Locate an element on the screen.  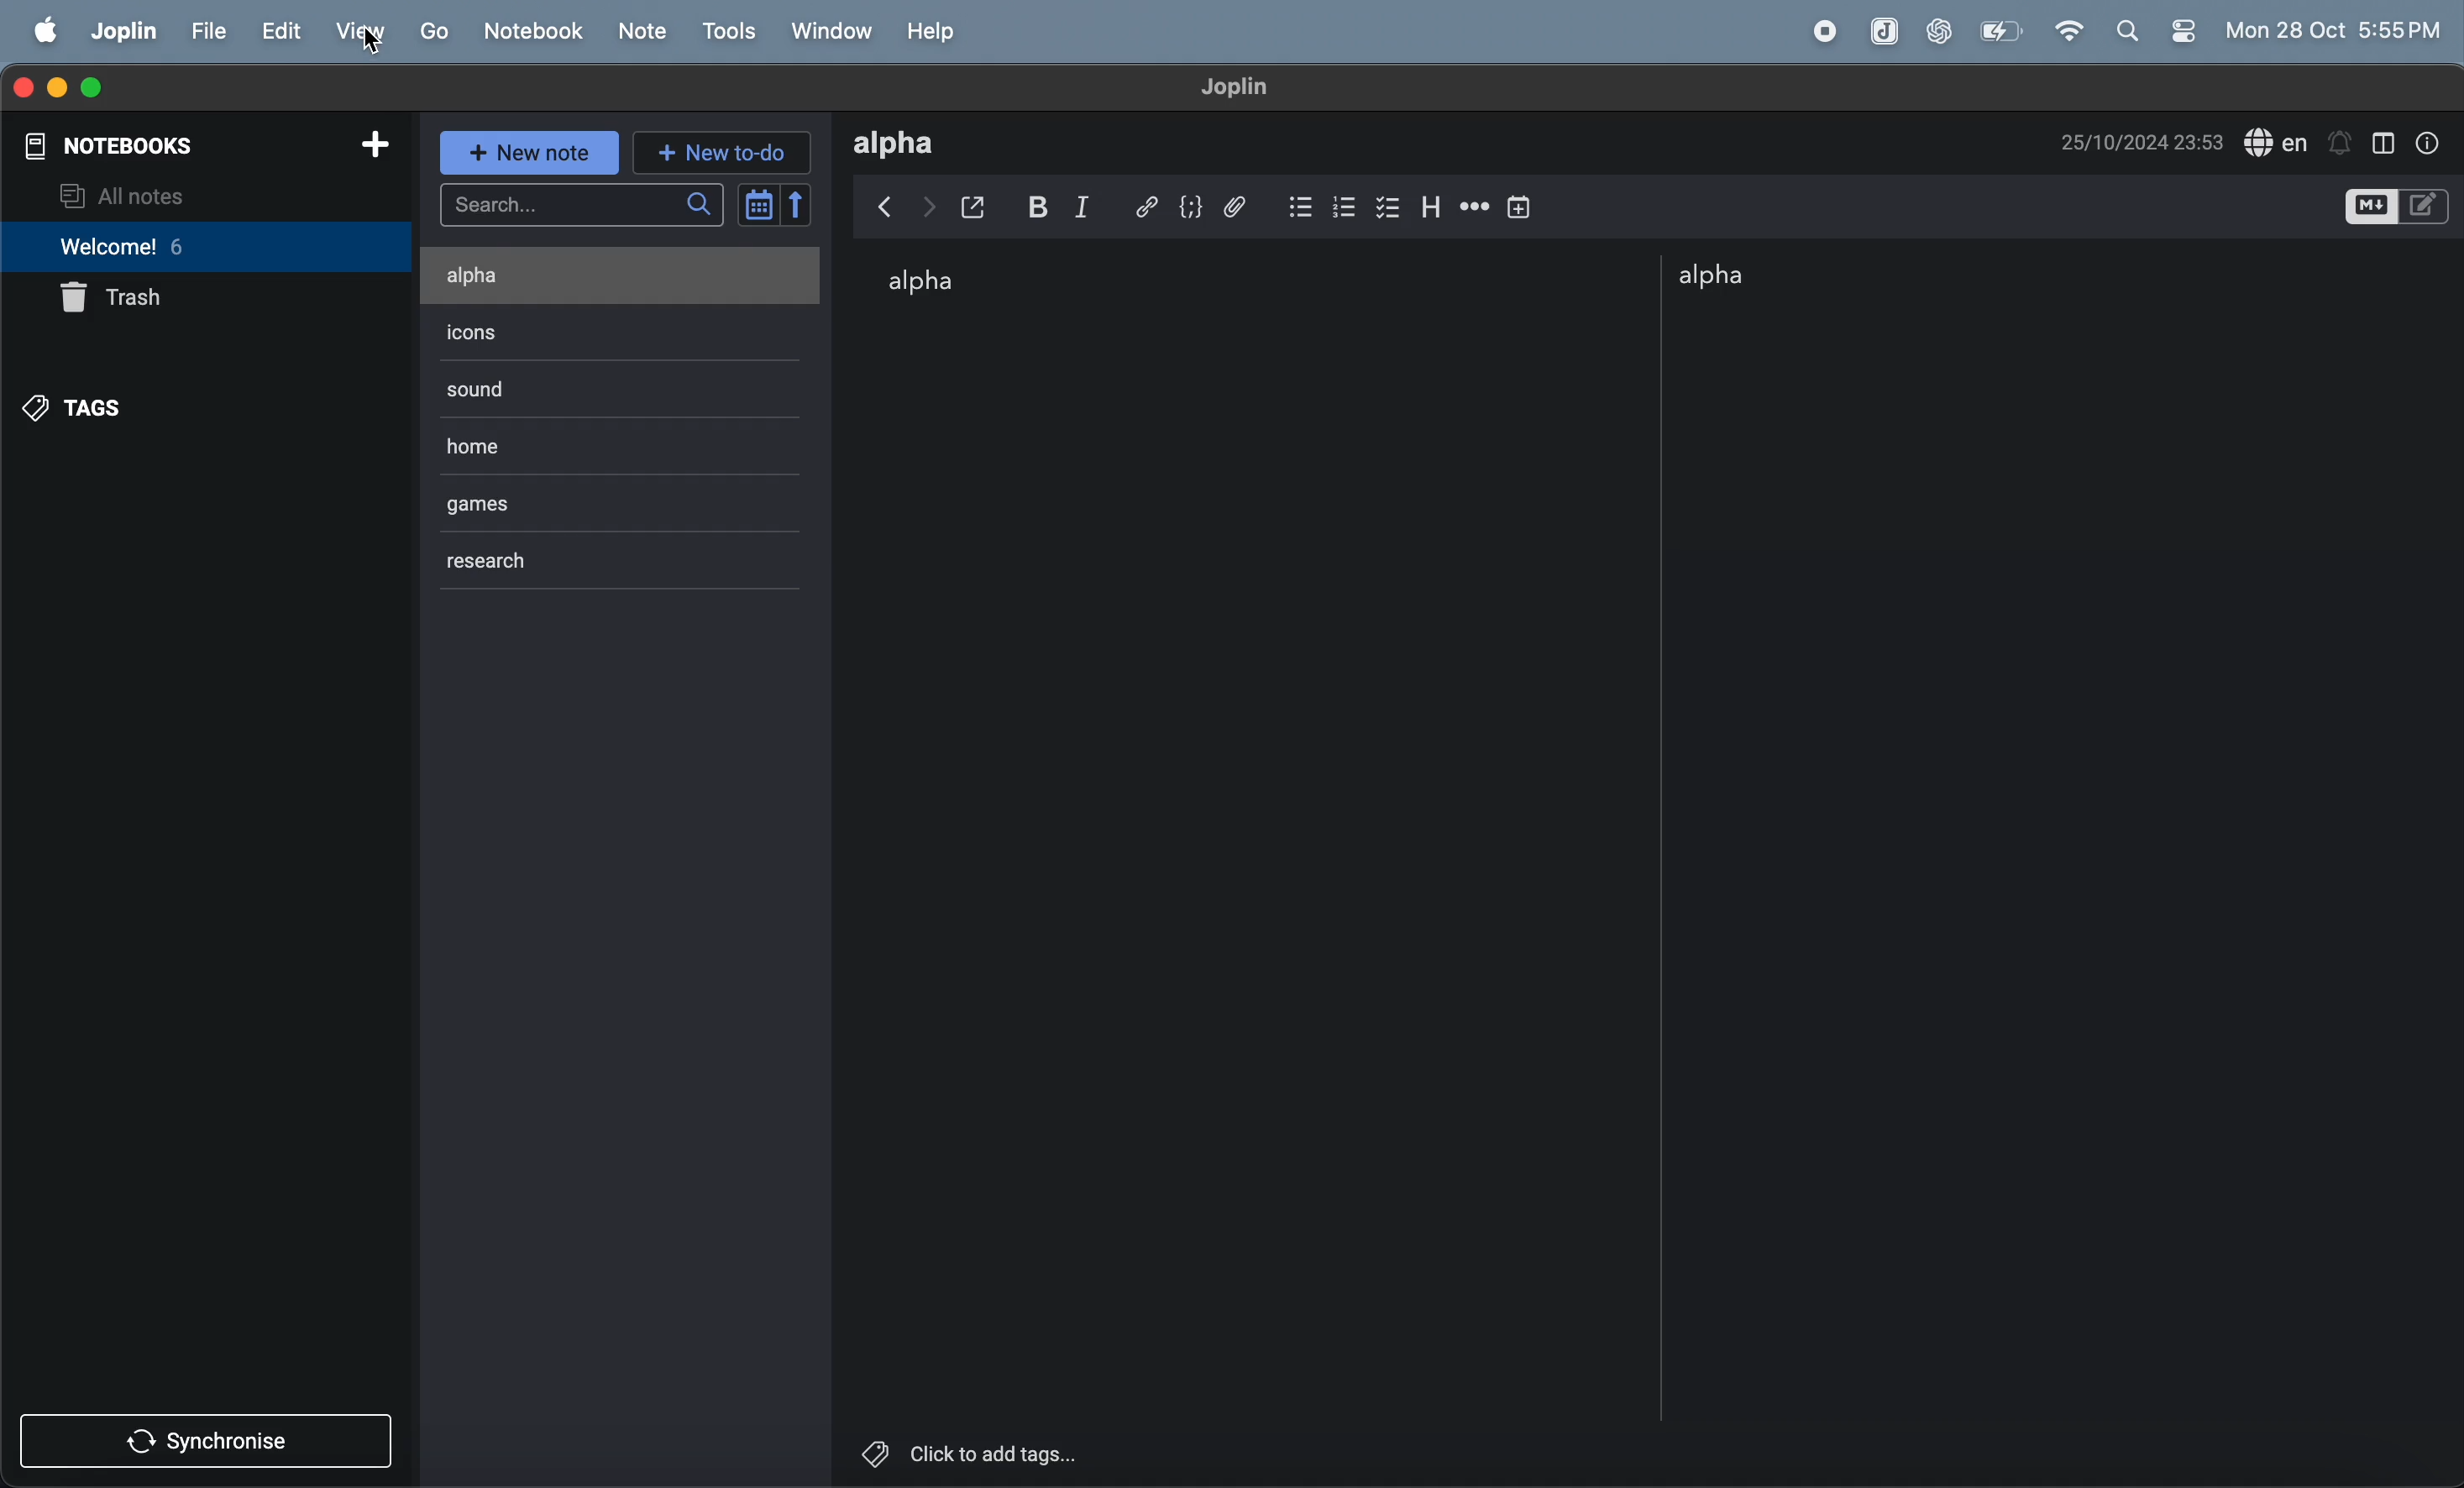
code is located at coordinates (1197, 207).